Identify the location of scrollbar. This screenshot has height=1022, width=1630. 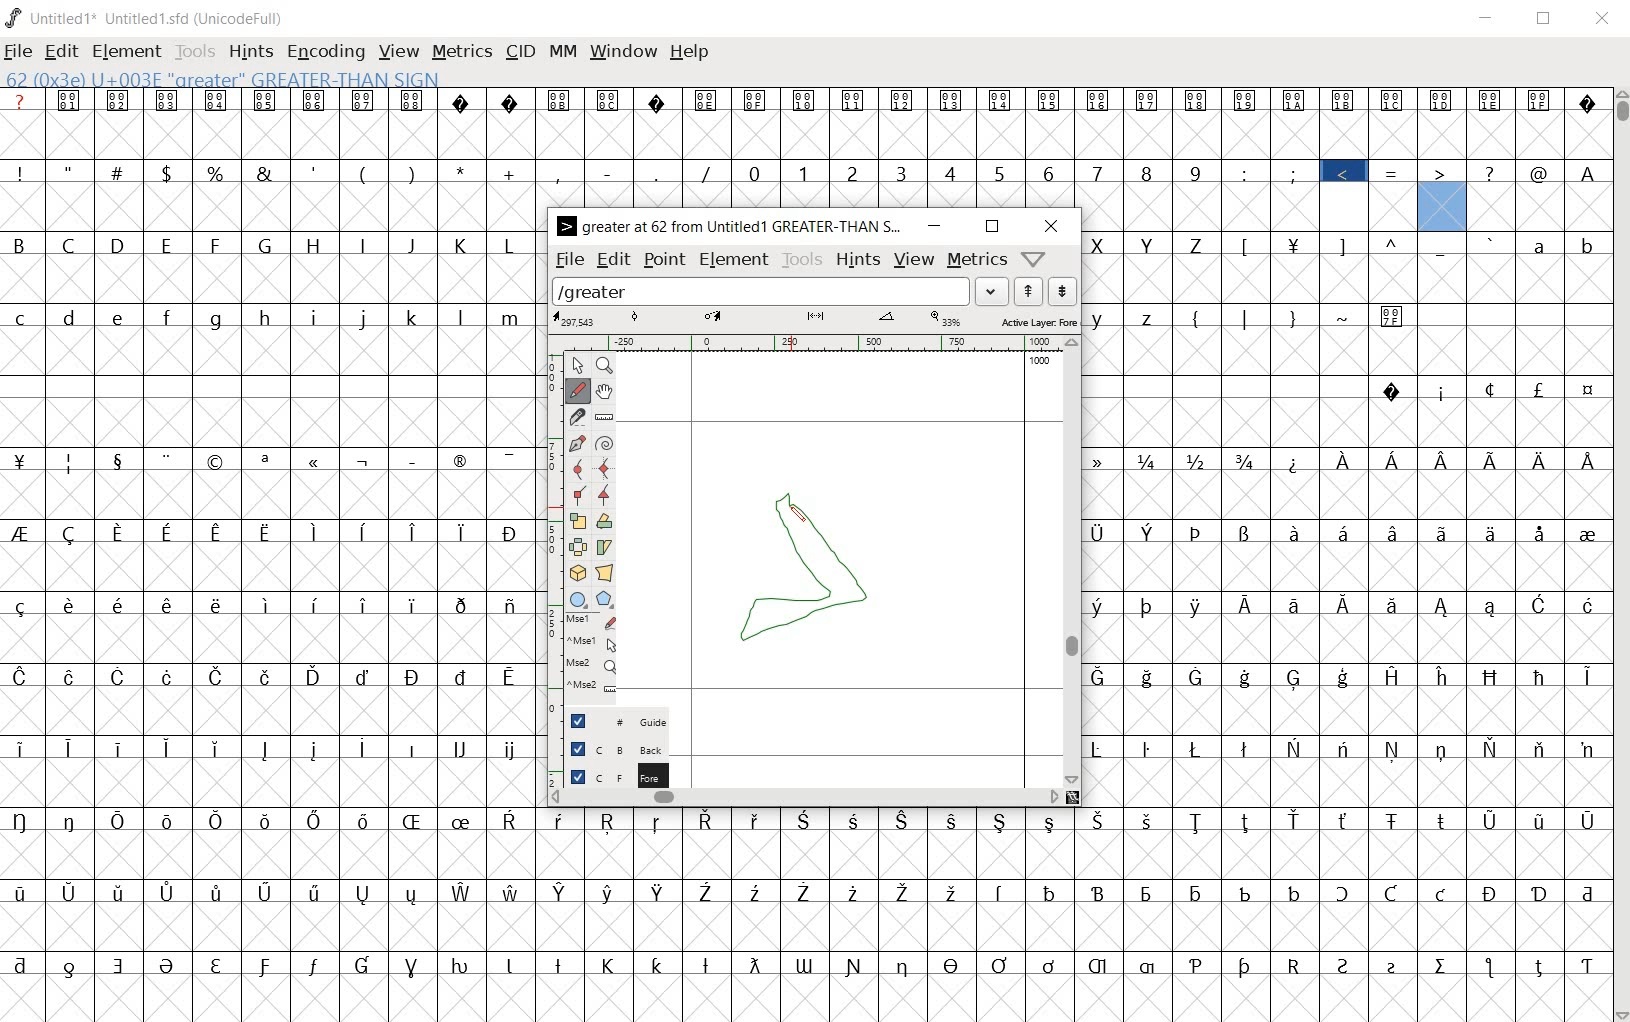
(1620, 555).